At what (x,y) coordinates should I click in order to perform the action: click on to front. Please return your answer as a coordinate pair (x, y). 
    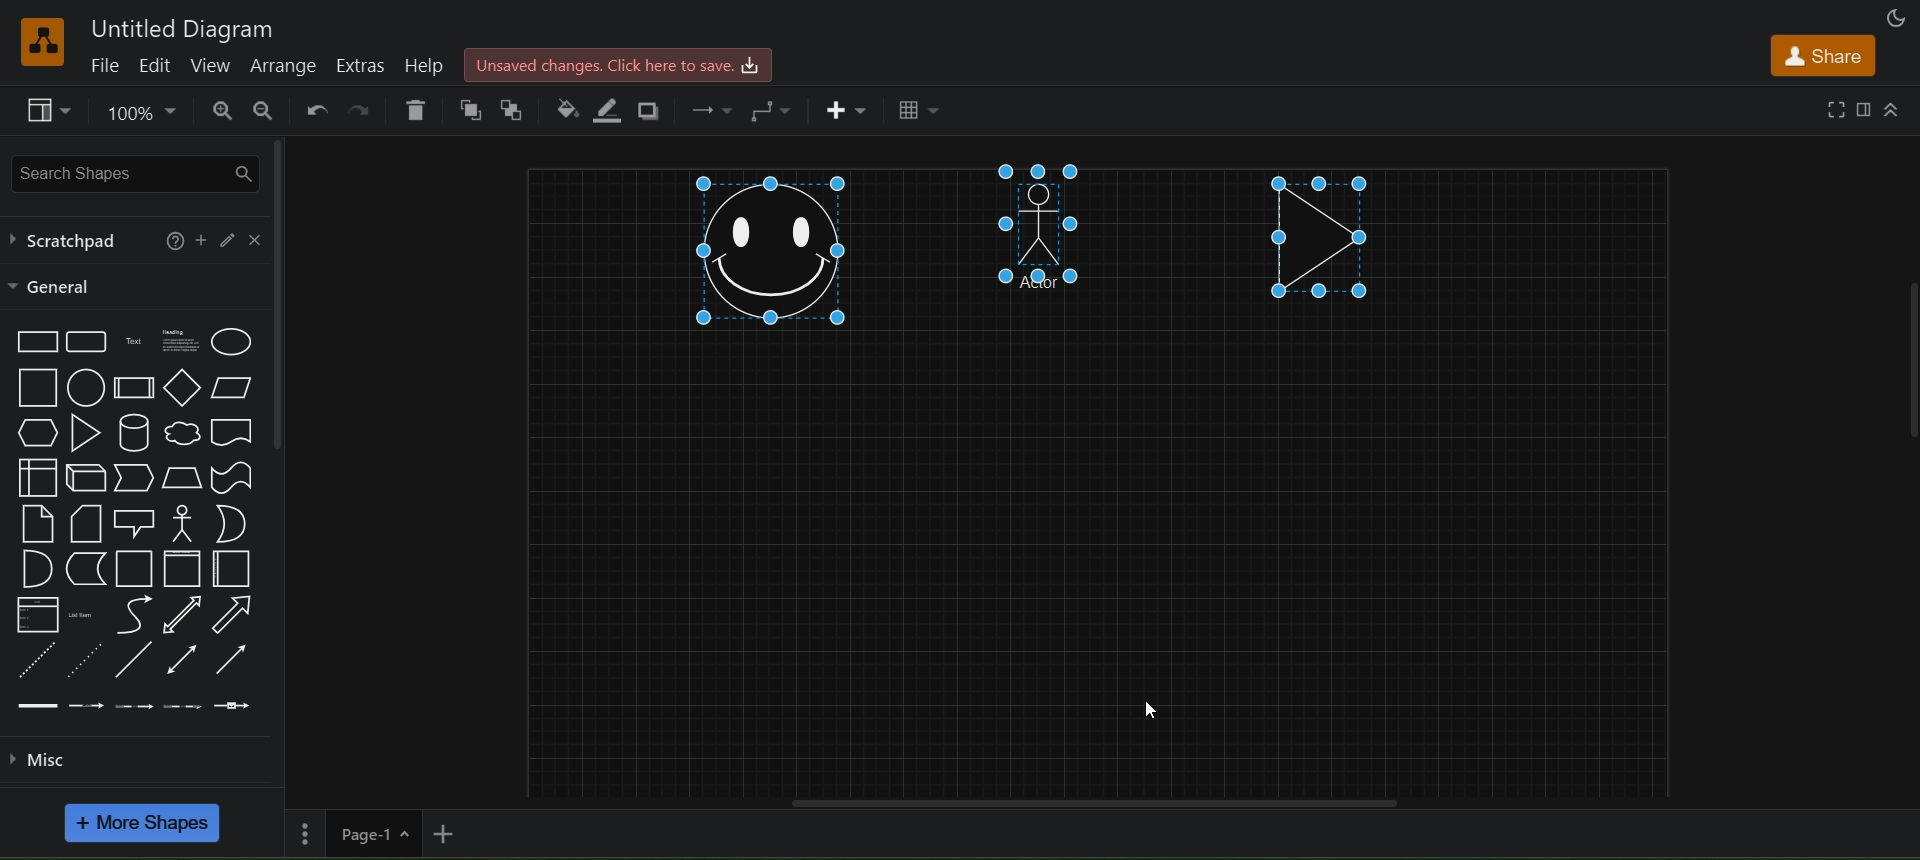
    Looking at the image, I should click on (470, 106).